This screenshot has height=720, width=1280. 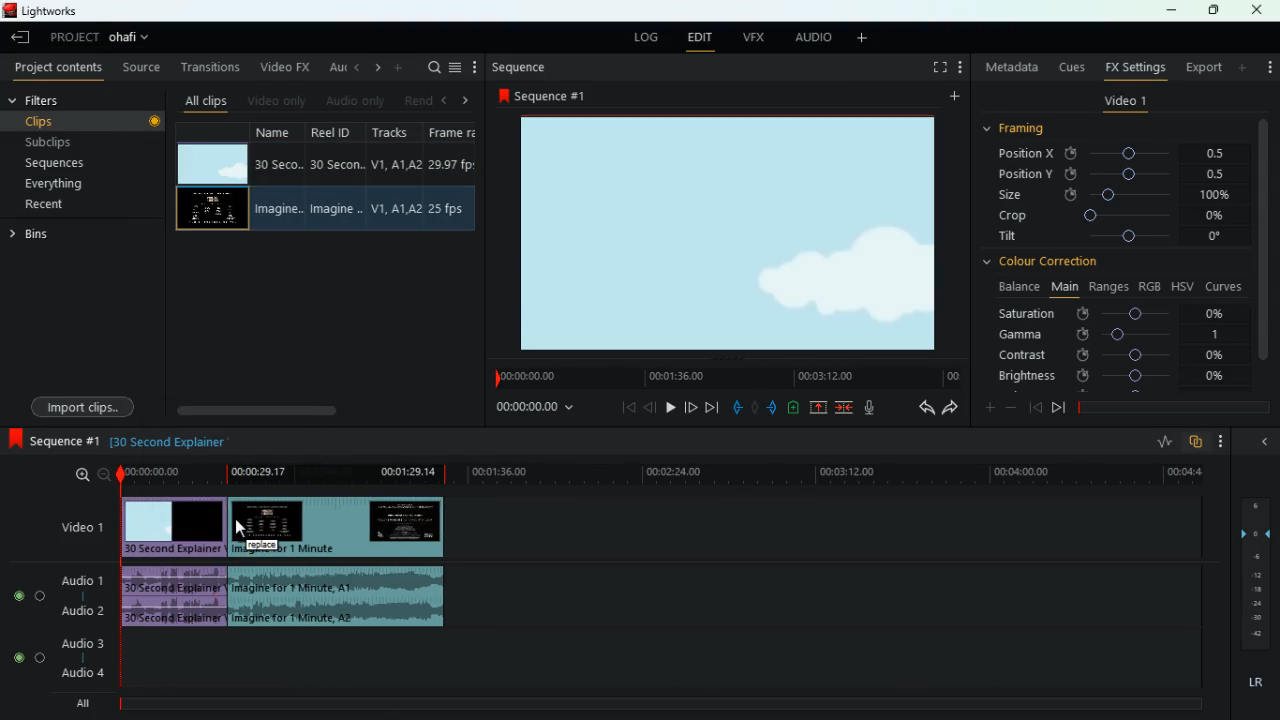 I want to click on position x, so click(x=1122, y=154).